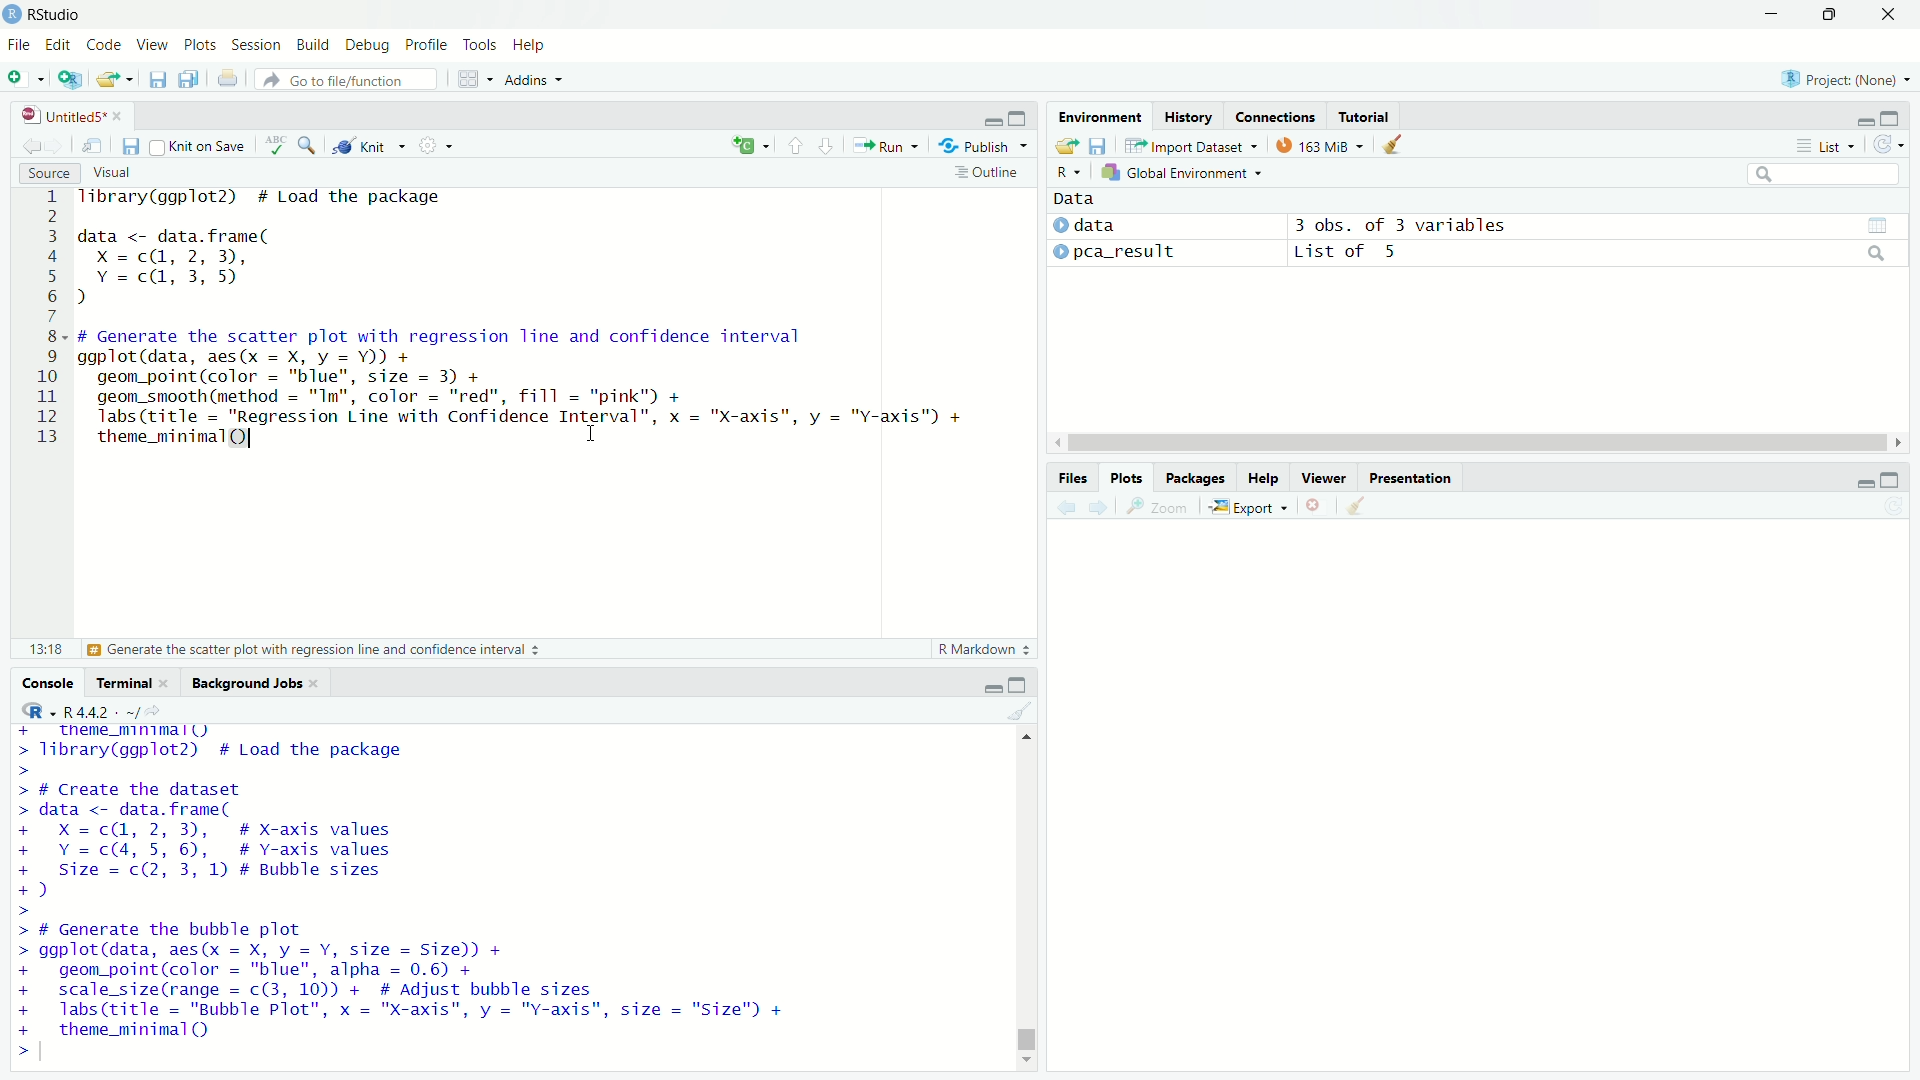  Describe the element at coordinates (1099, 506) in the screenshot. I see `Next plot` at that location.